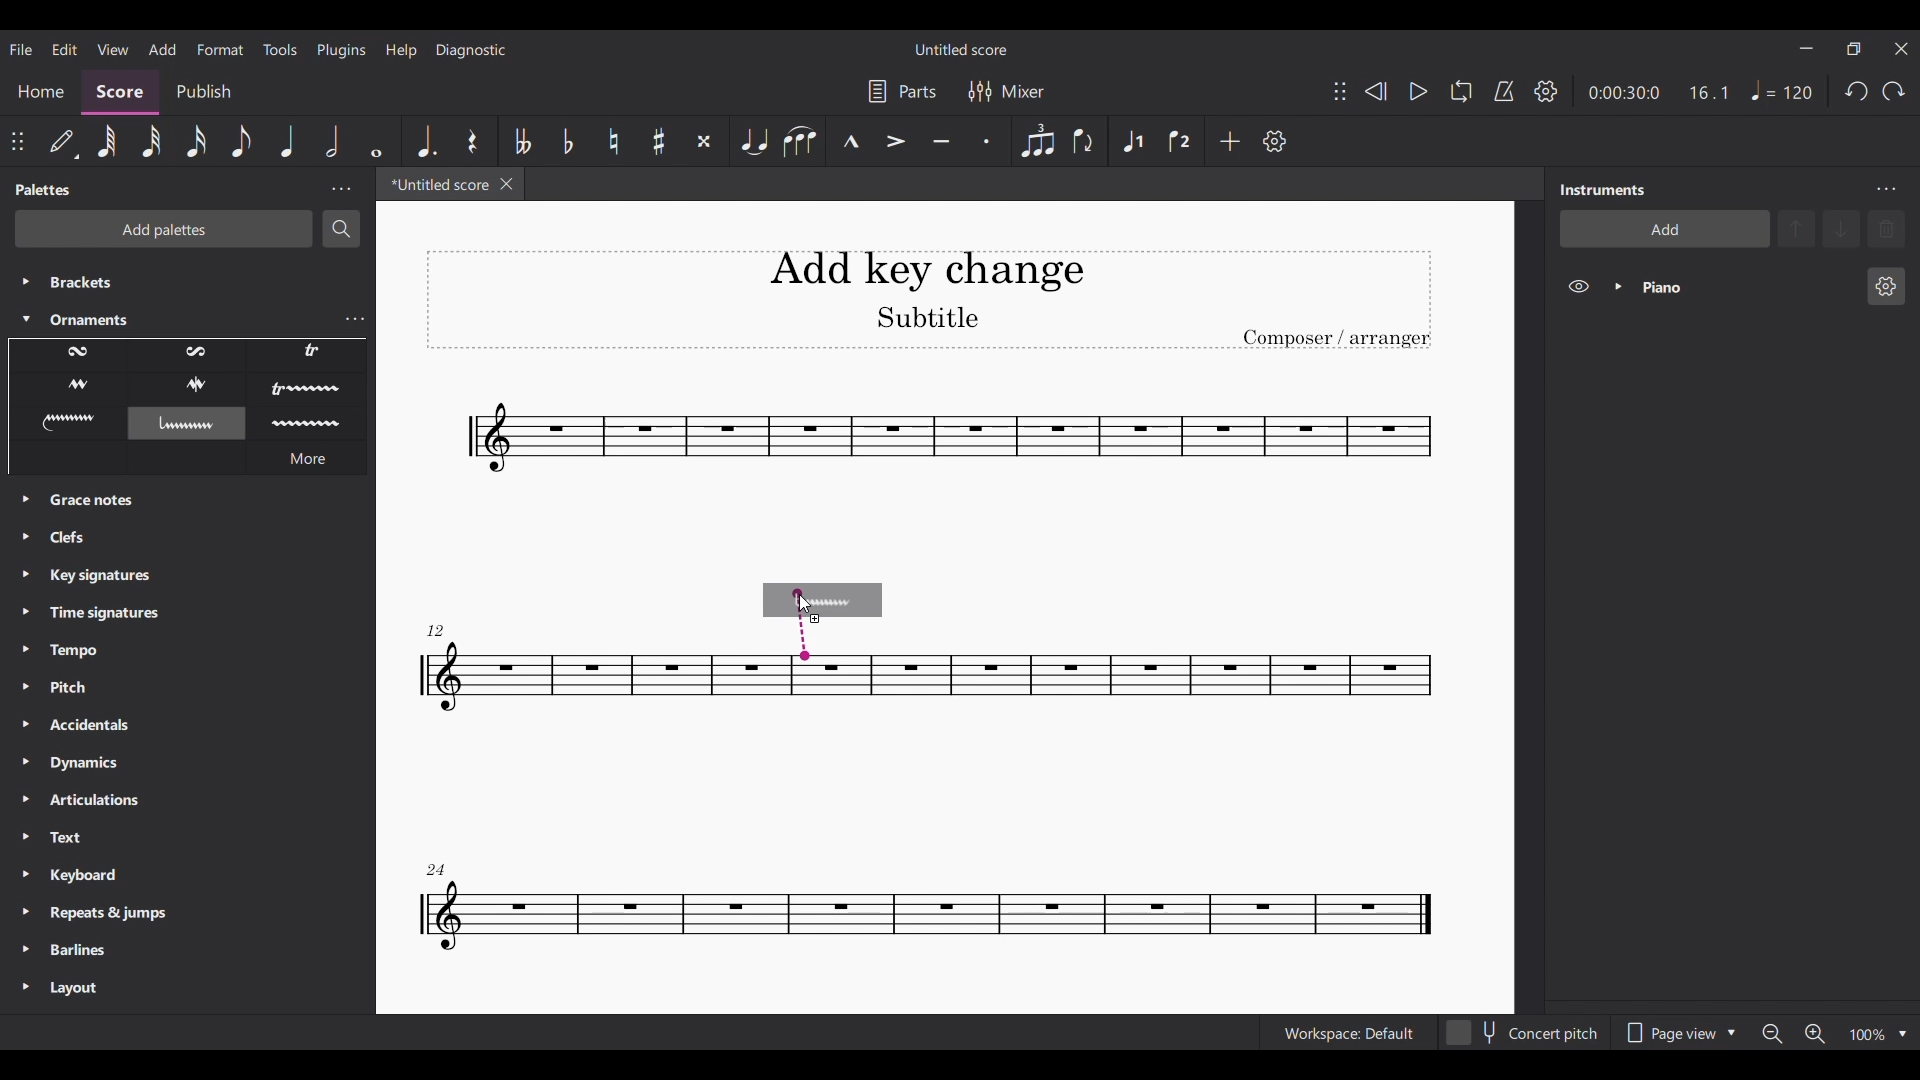 Image resolution: width=1920 pixels, height=1080 pixels. I want to click on Format menu, so click(221, 49).